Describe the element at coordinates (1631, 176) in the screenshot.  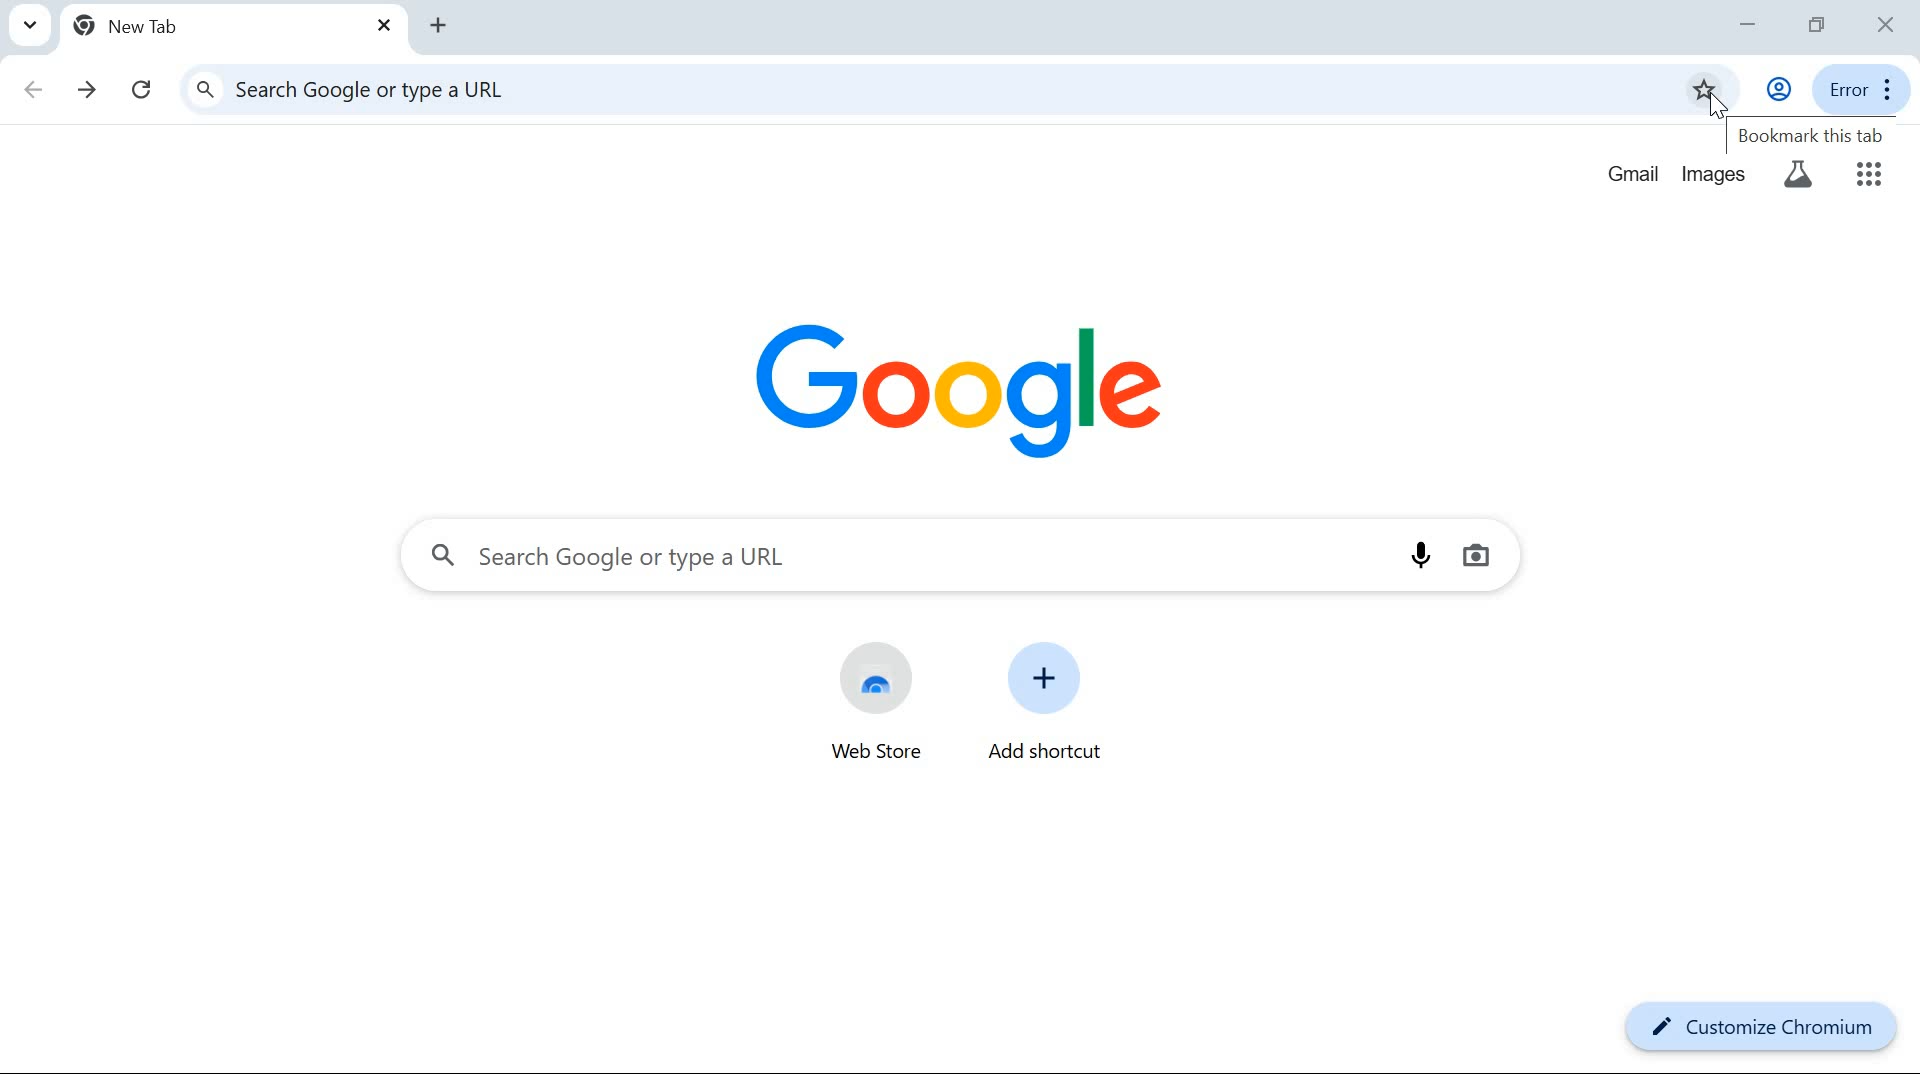
I see `gmail` at that location.